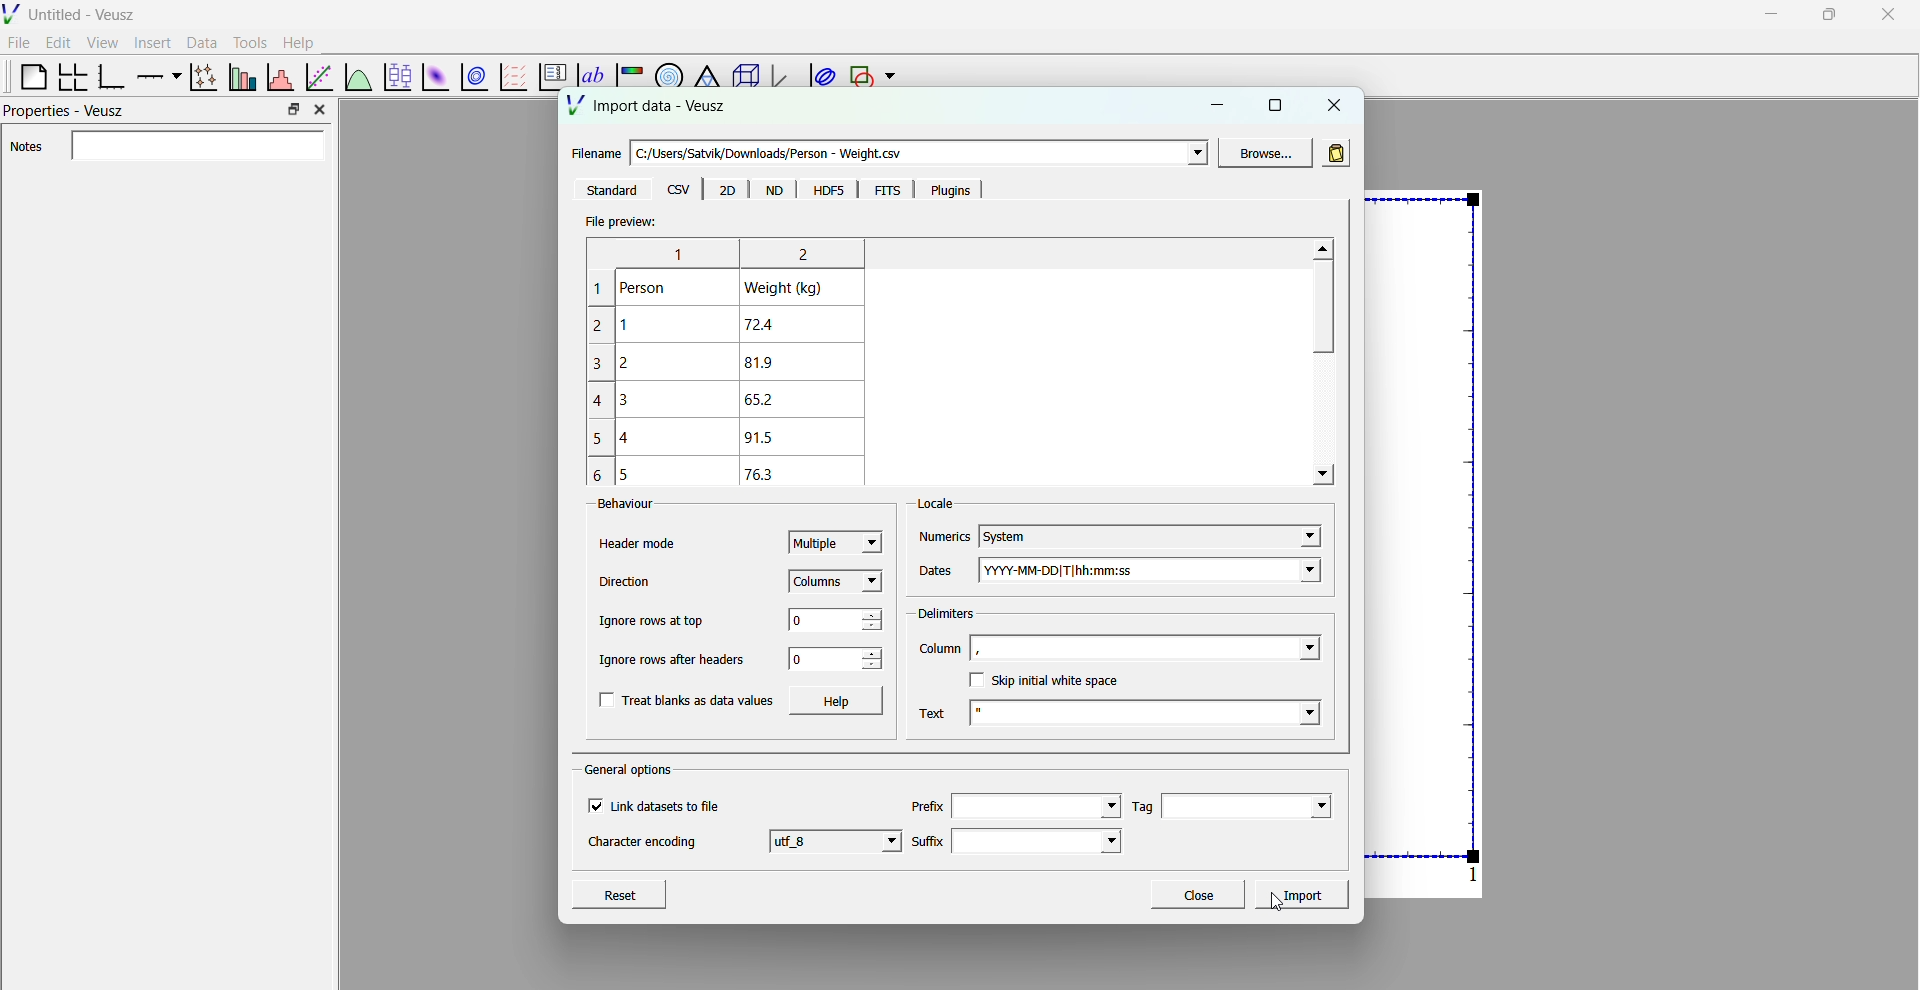 This screenshot has height=990, width=1920. I want to click on Histogram of a dataset, so click(279, 75).